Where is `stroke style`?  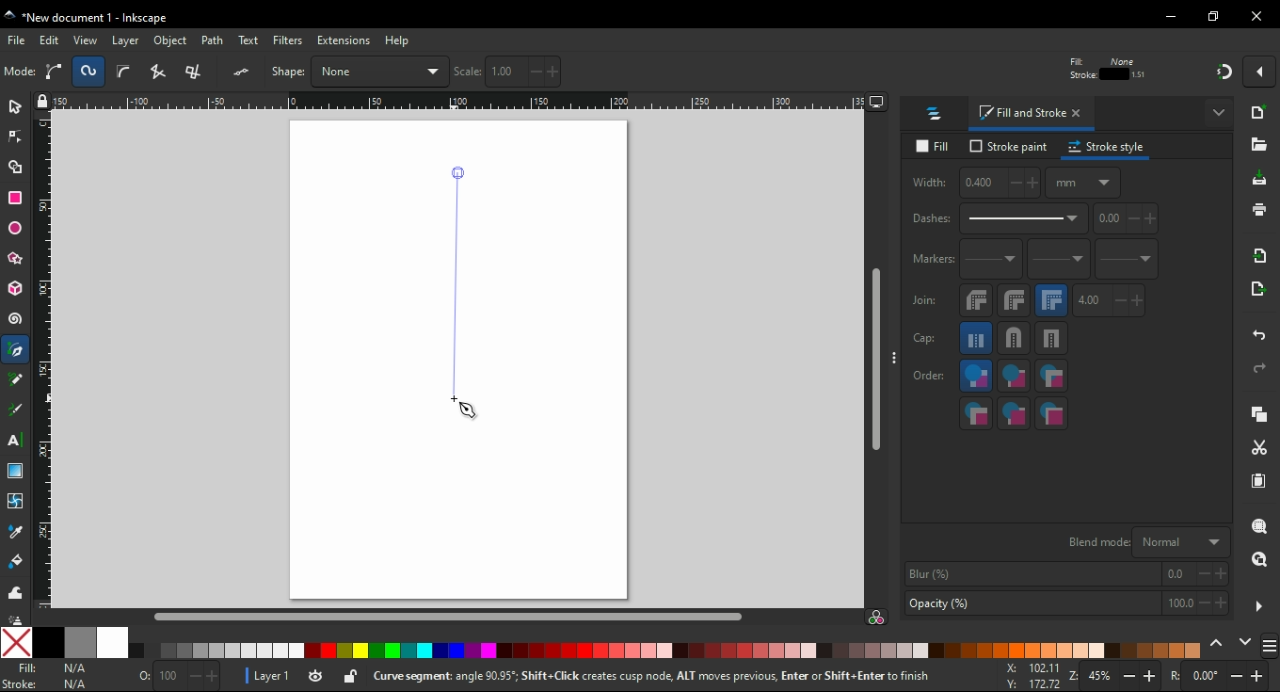
stroke style is located at coordinates (1107, 147).